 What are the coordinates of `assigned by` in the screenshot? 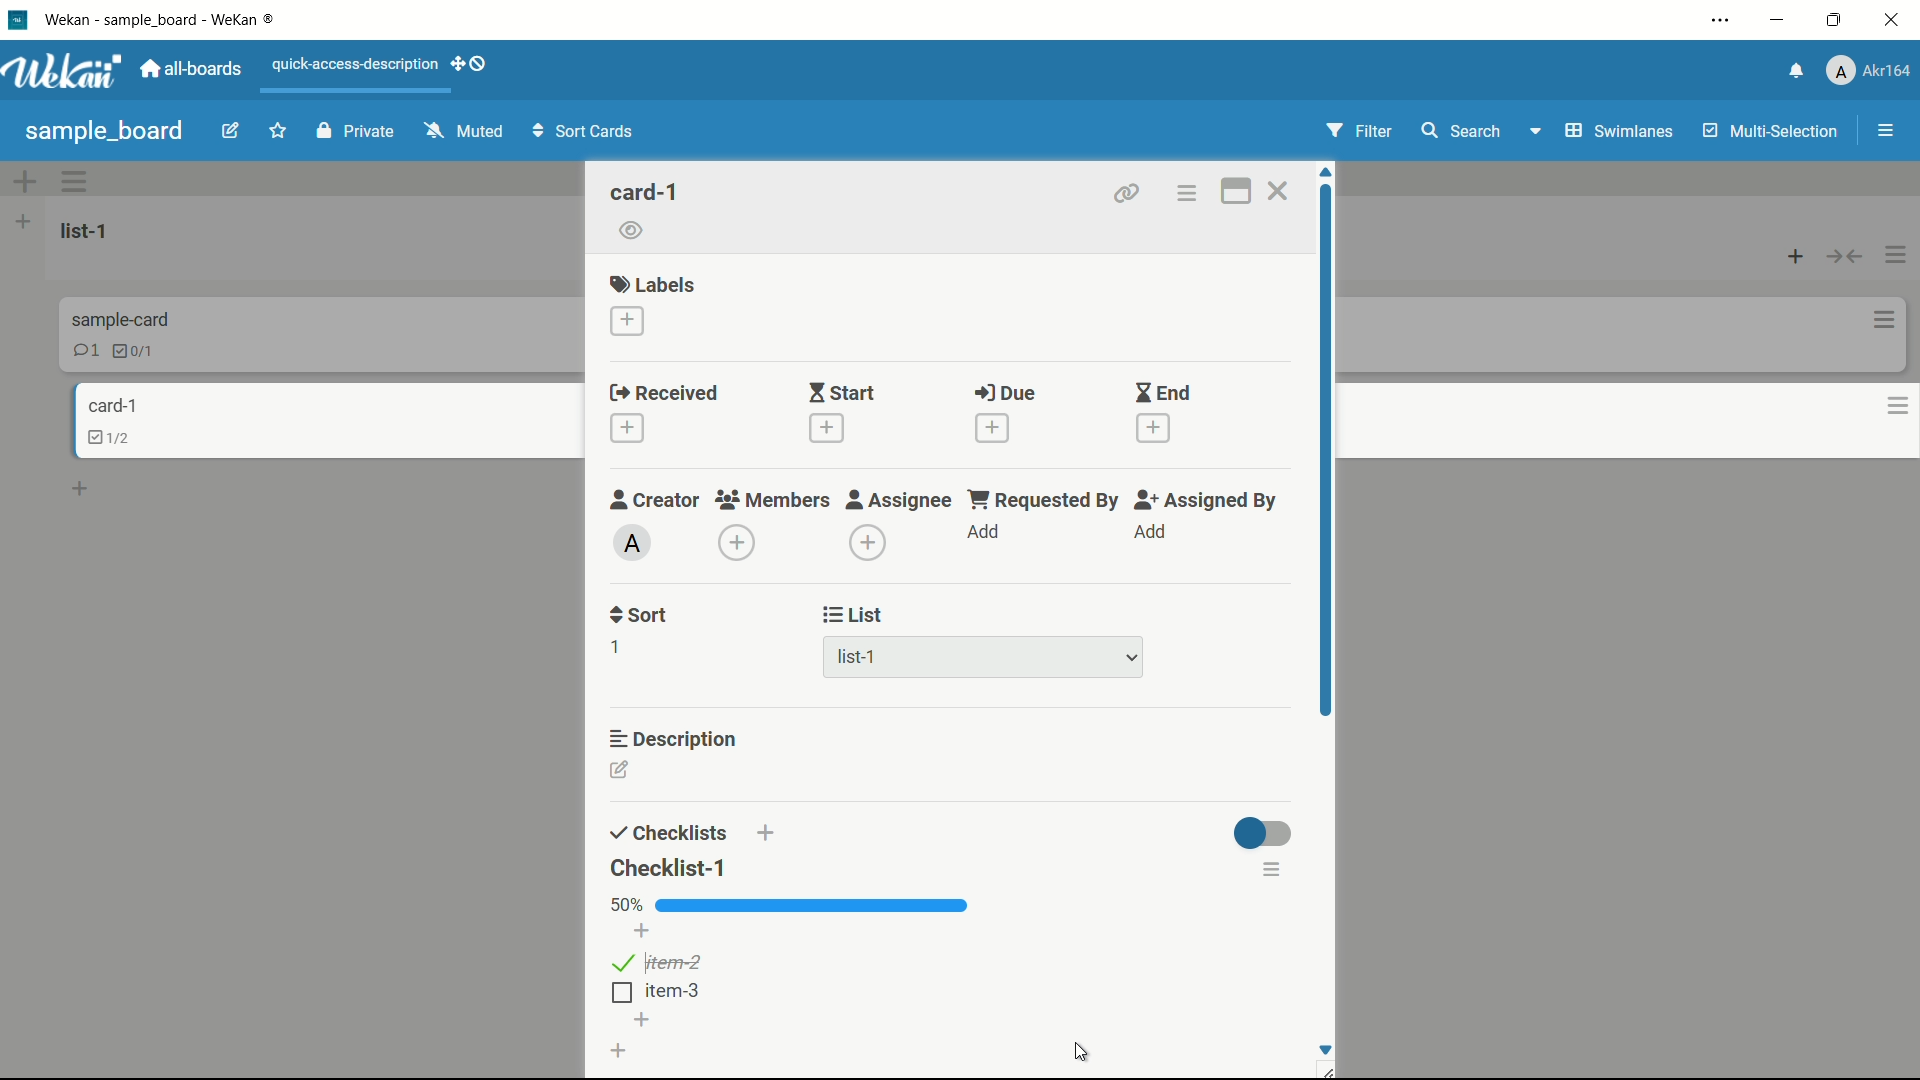 It's located at (1207, 503).